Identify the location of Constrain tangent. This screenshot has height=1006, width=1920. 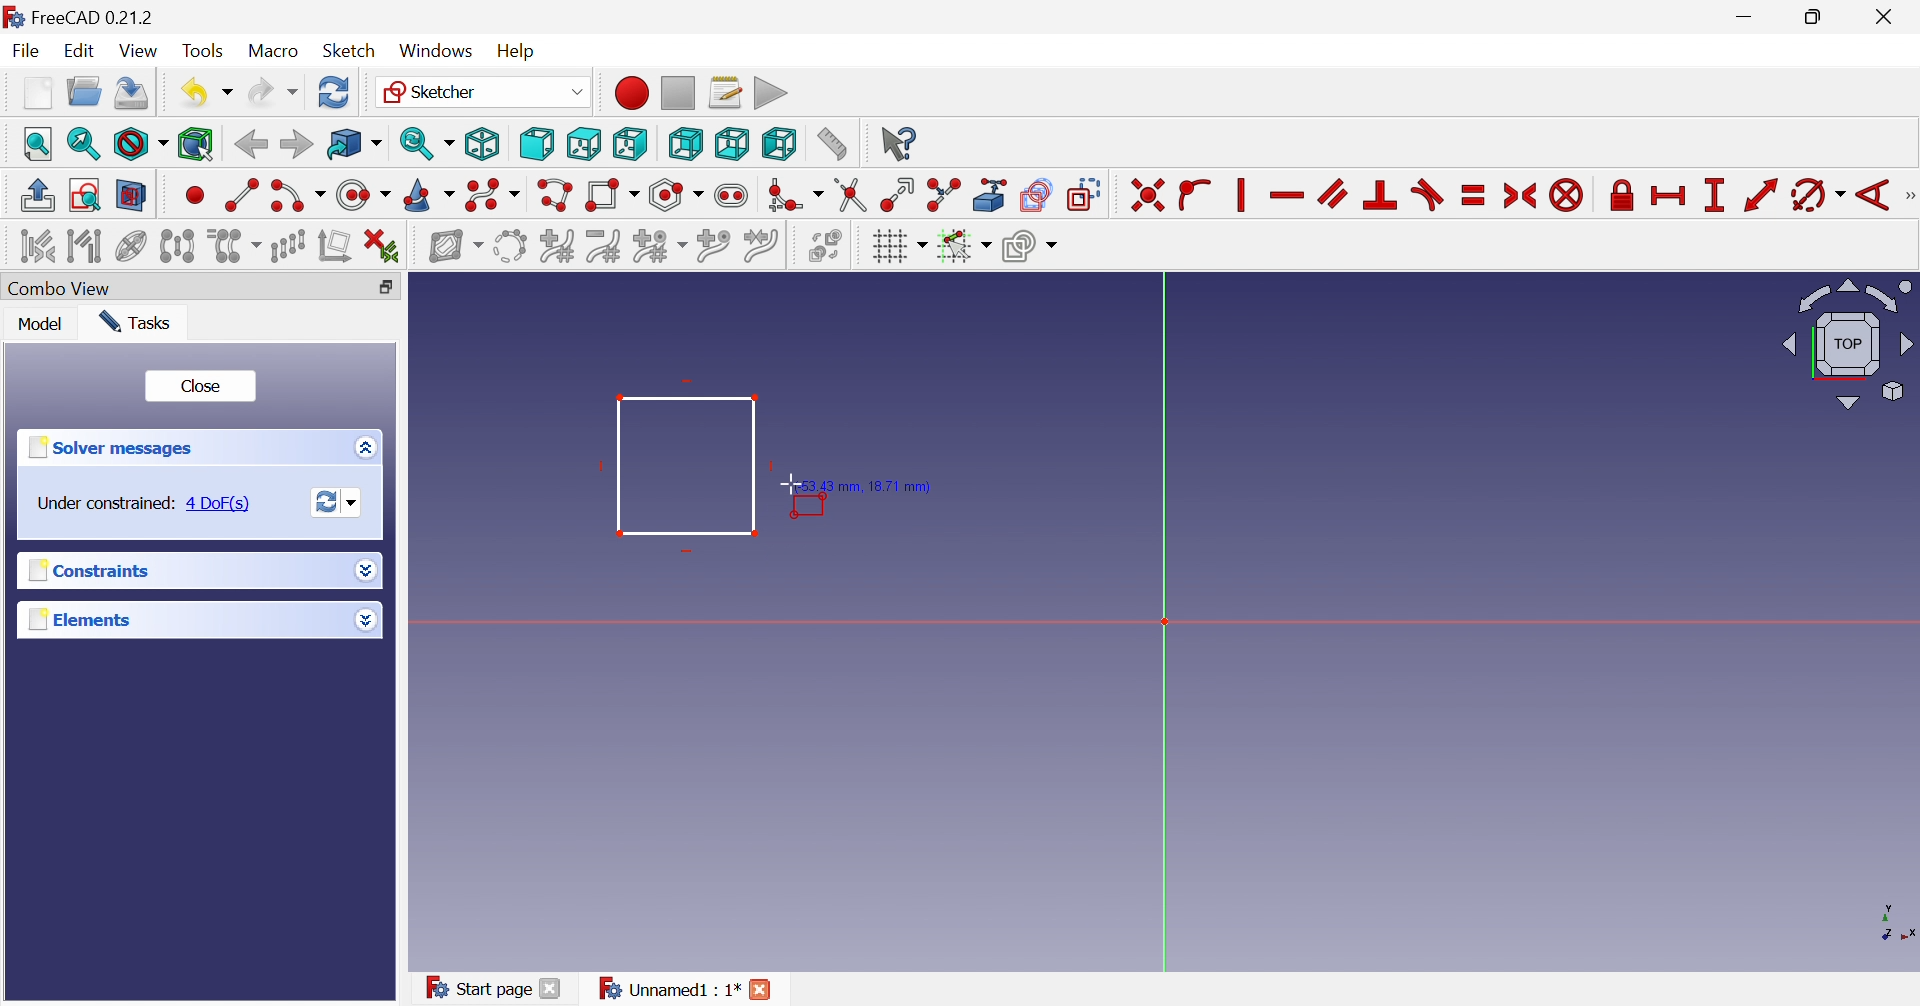
(1430, 194).